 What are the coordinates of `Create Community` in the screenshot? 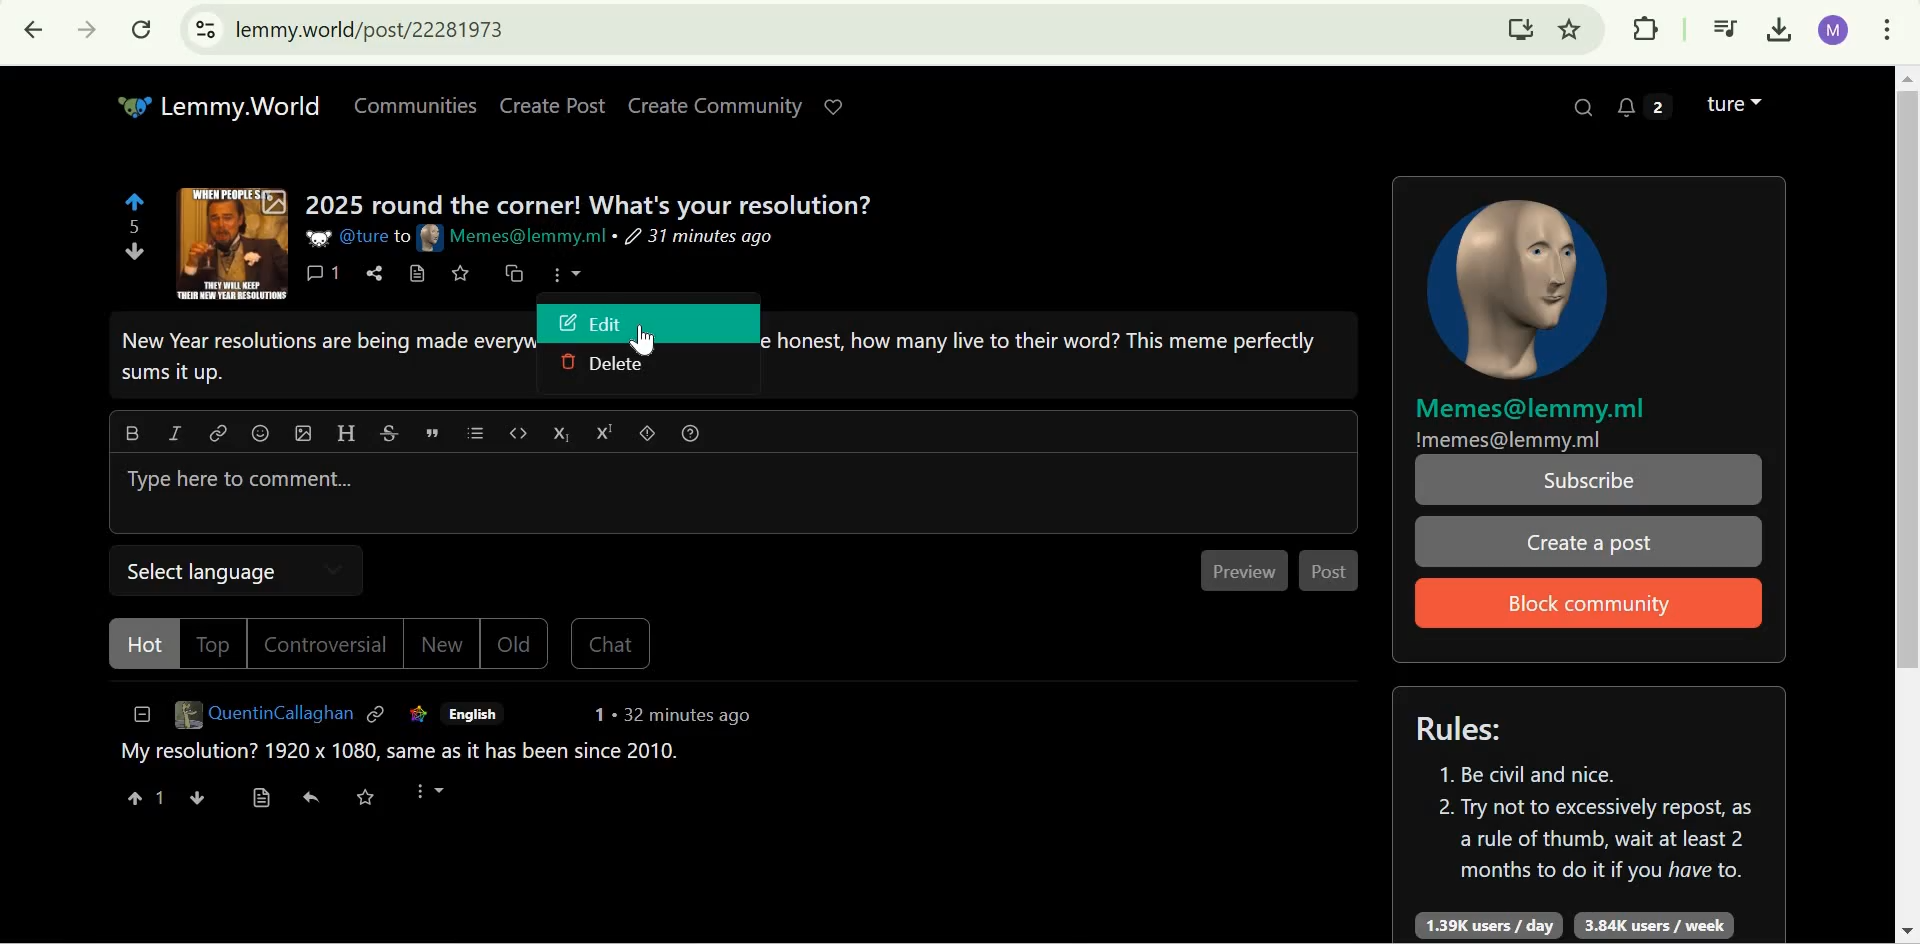 It's located at (714, 106).